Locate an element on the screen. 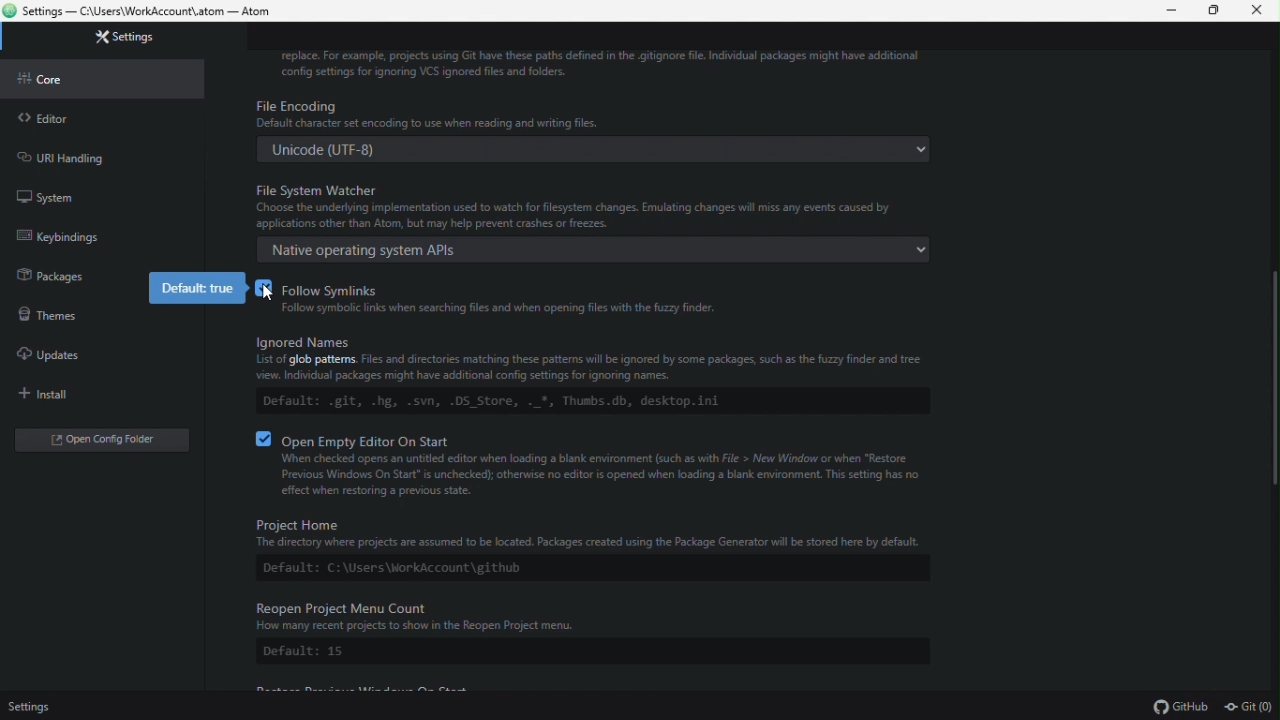 This screenshot has height=720, width=1280. System is located at coordinates (96, 194).